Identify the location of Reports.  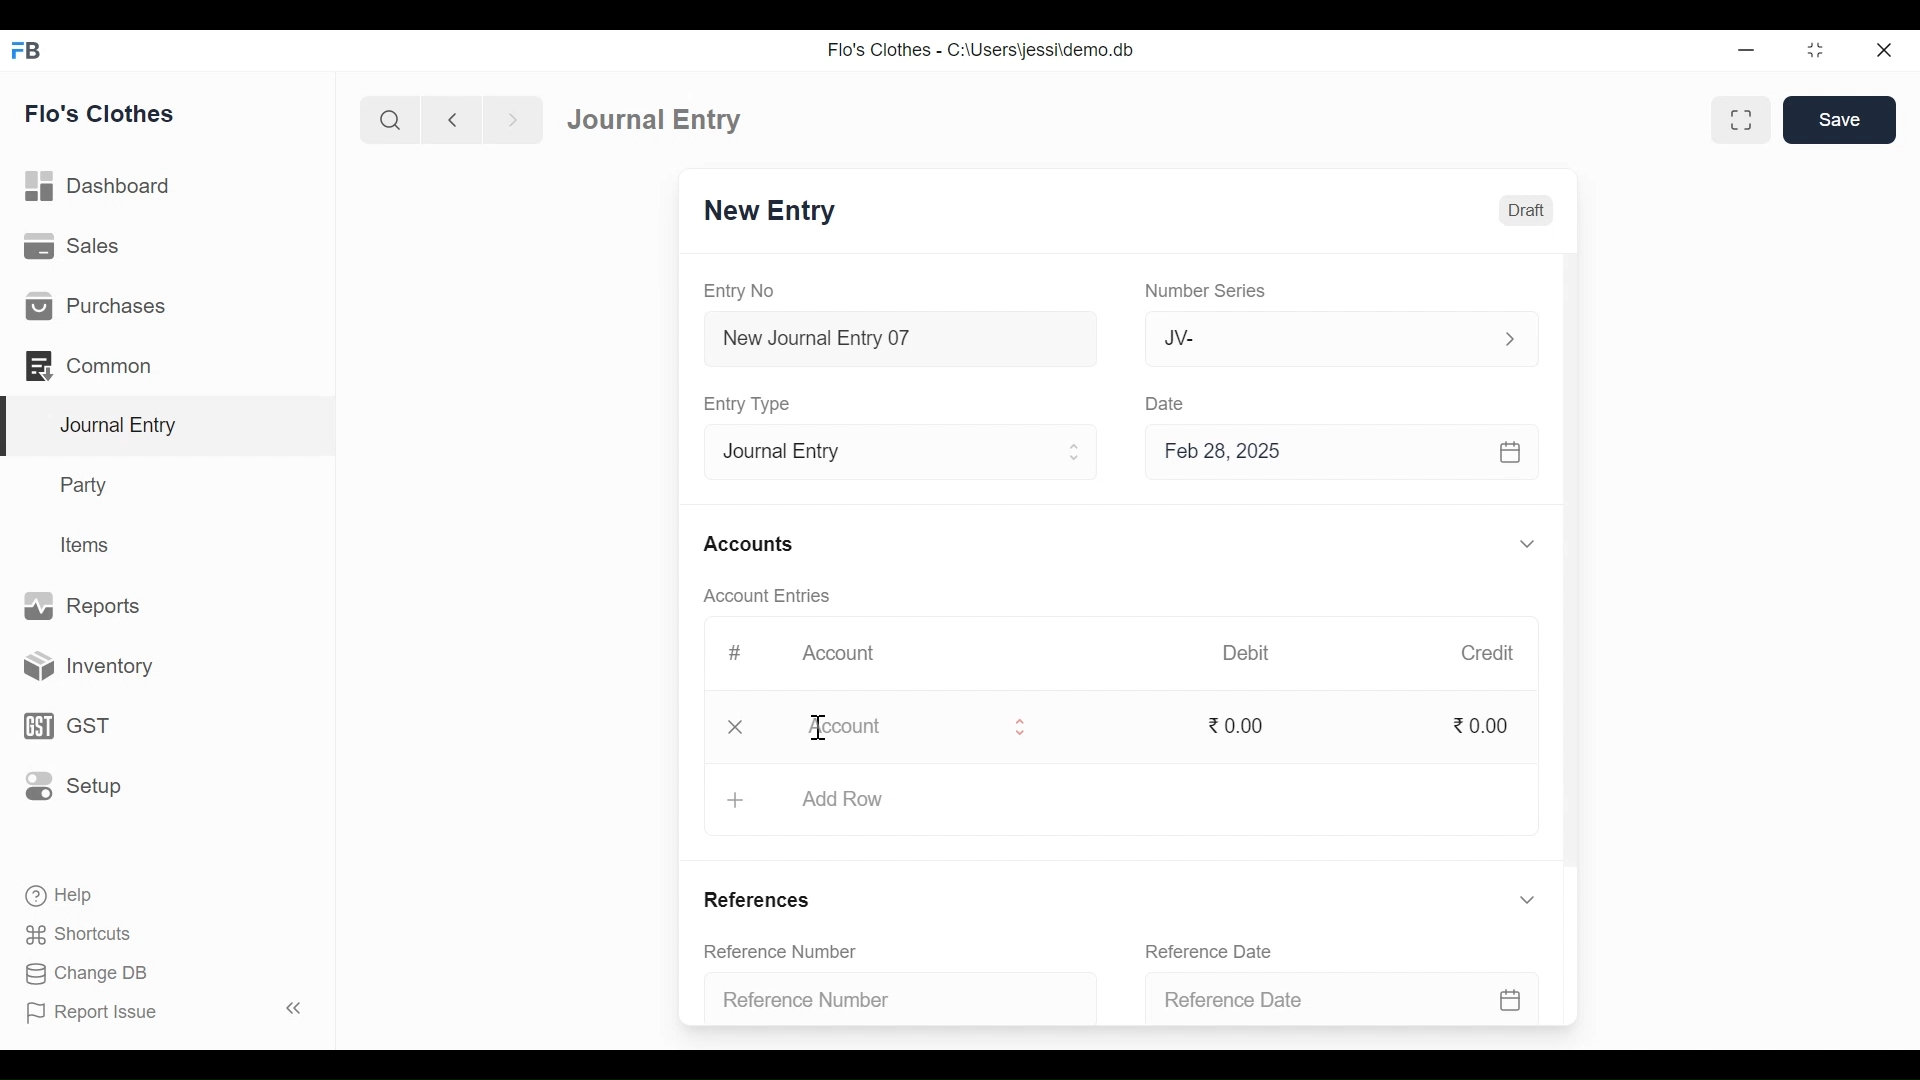
(84, 604).